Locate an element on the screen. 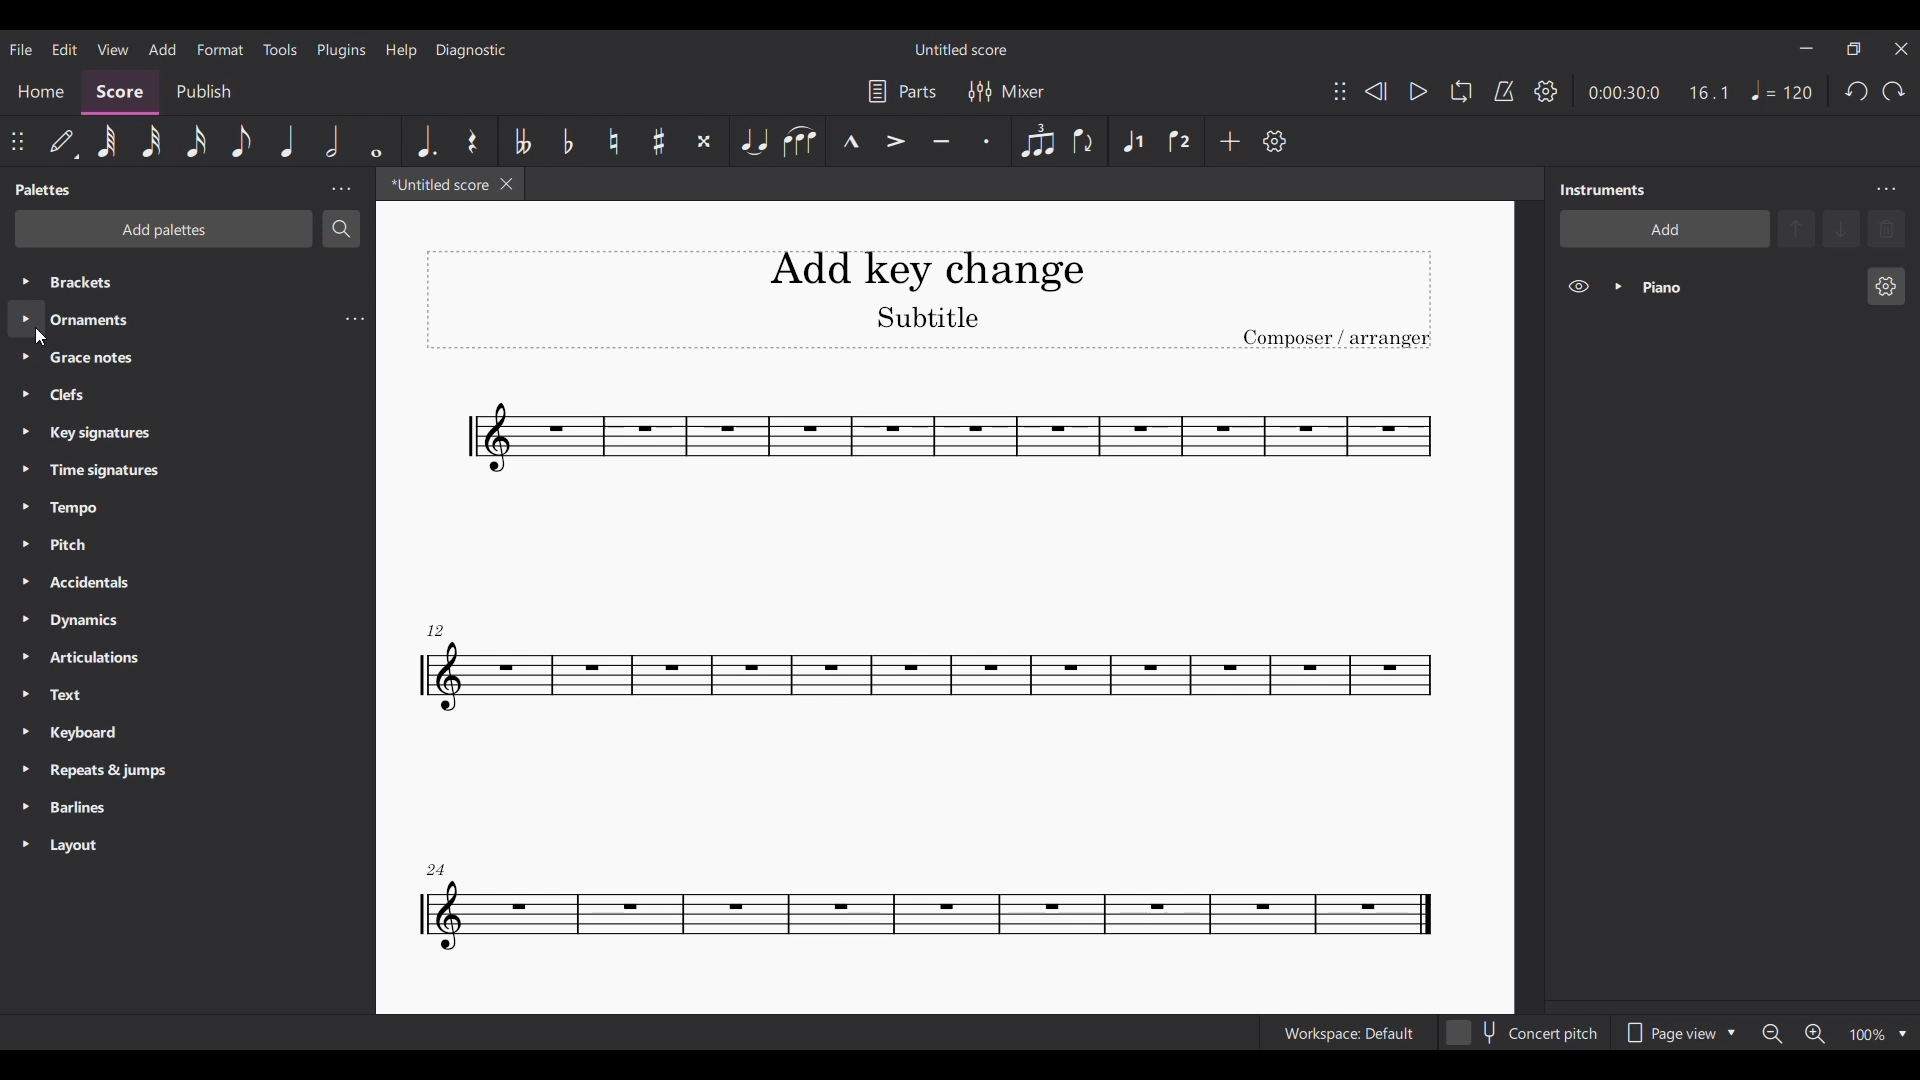 The image size is (1920, 1080). Tie is located at coordinates (753, 141).